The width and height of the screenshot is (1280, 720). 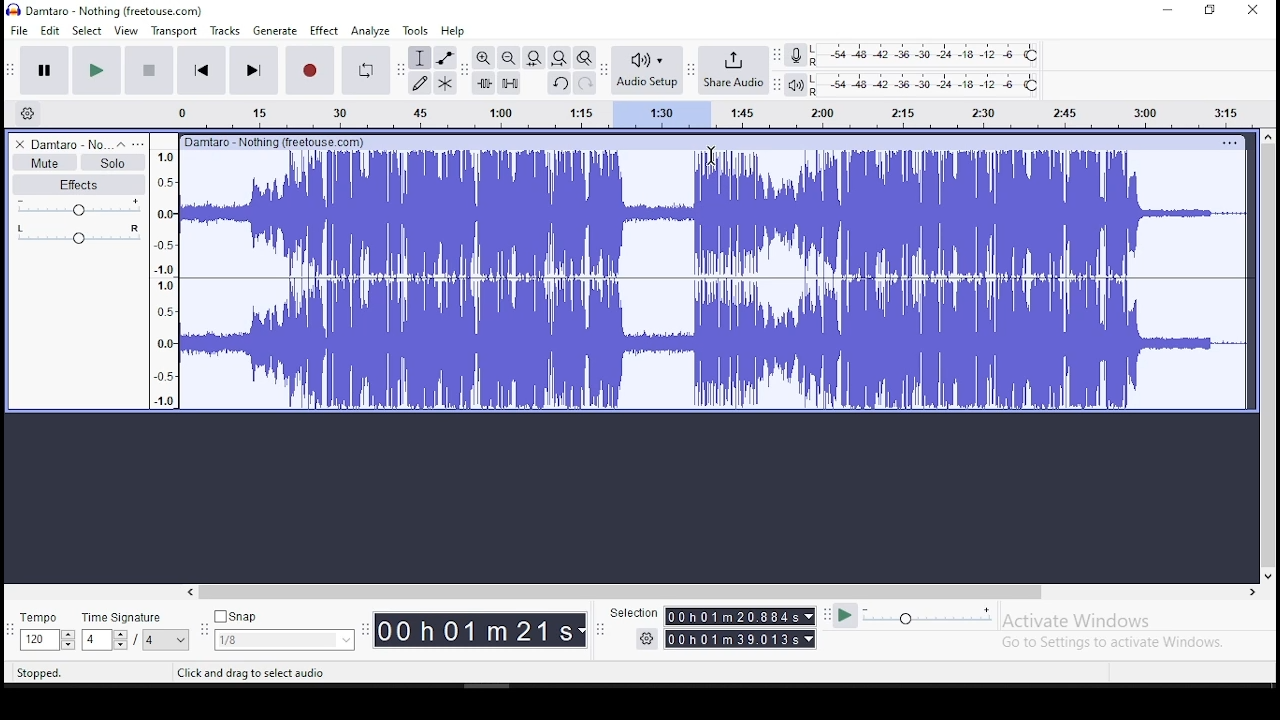 I want to click on Go to Settings to activate Windows., so click(x=1116, y=642).